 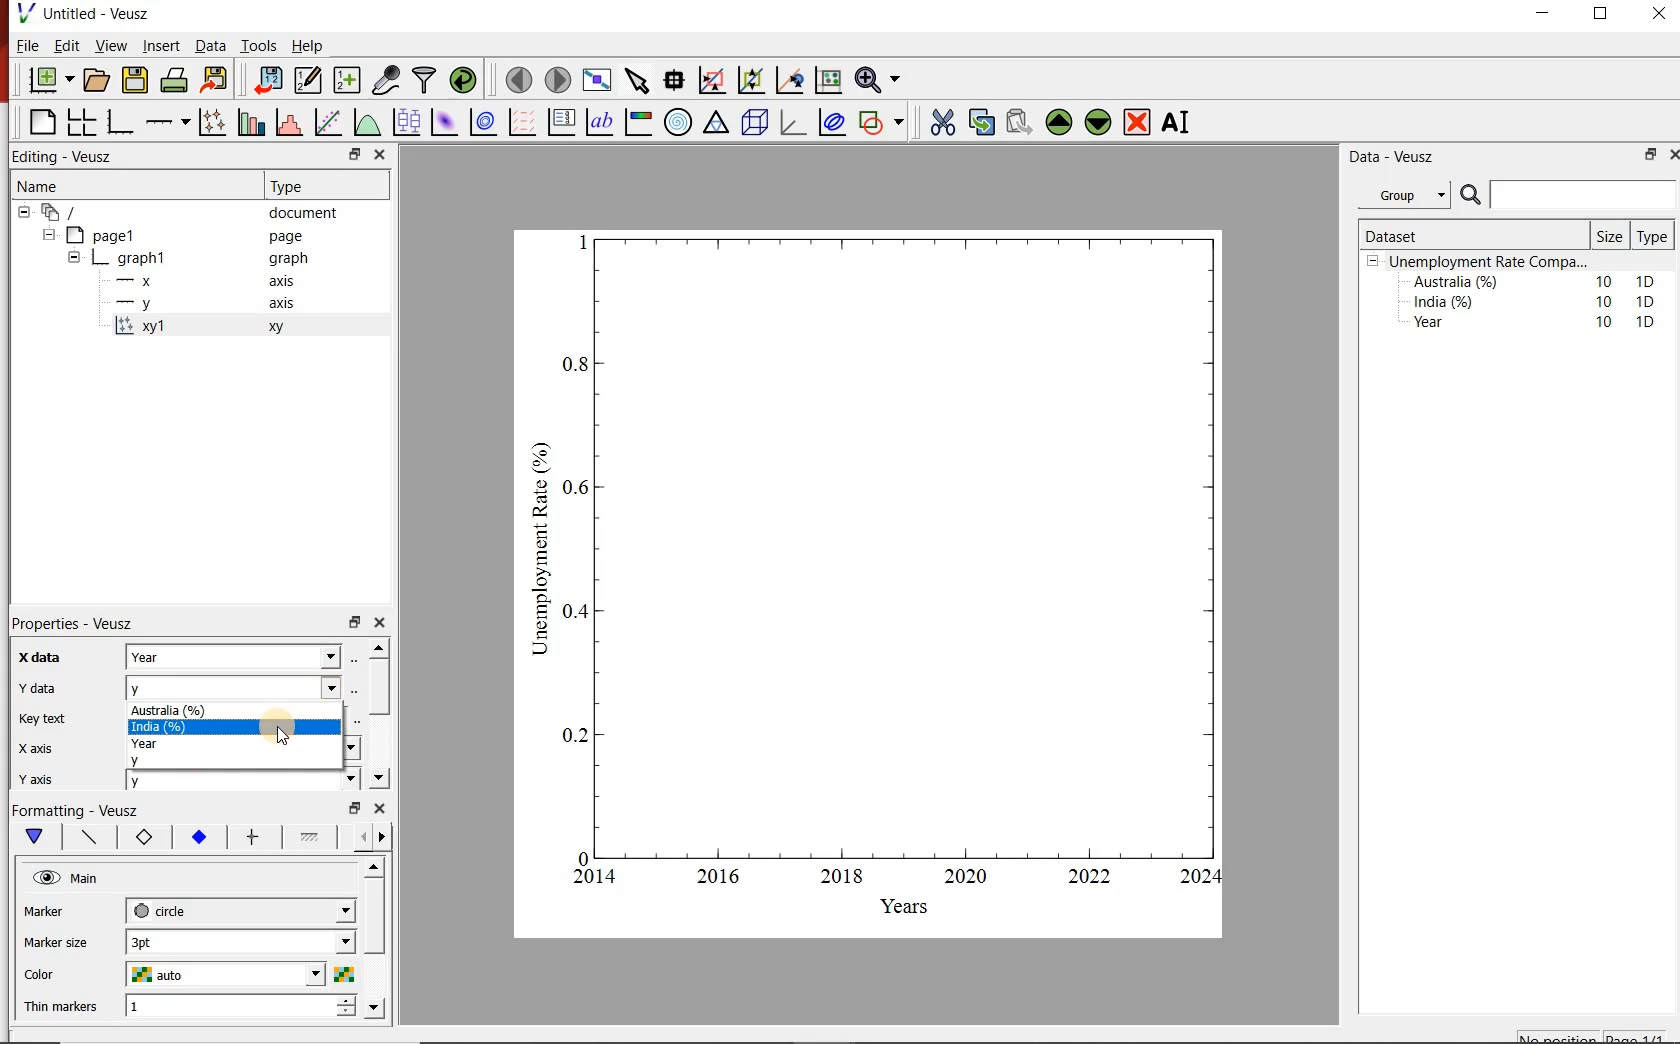 I want to click on collpase, so click(x=1373, y=262).